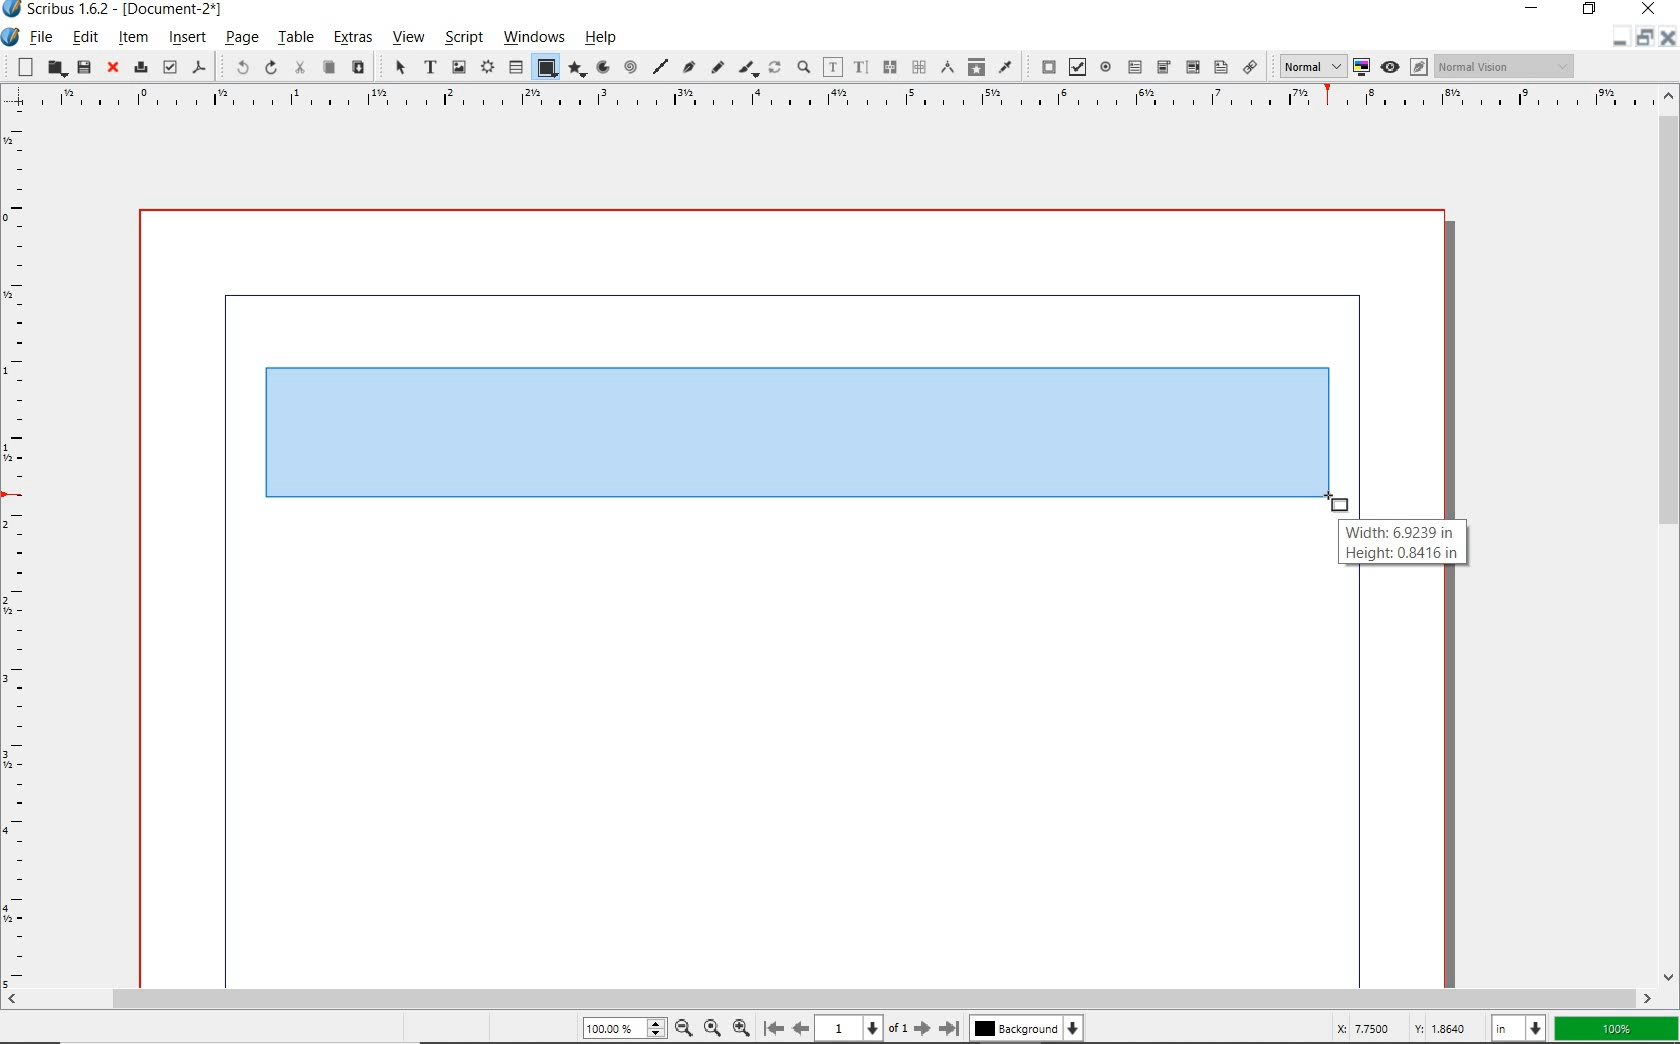 The height and width of the screenshot is (1044, 1680). Describe the element at coordinates (602, 67) in the screenshot. I see `arc` at that location.